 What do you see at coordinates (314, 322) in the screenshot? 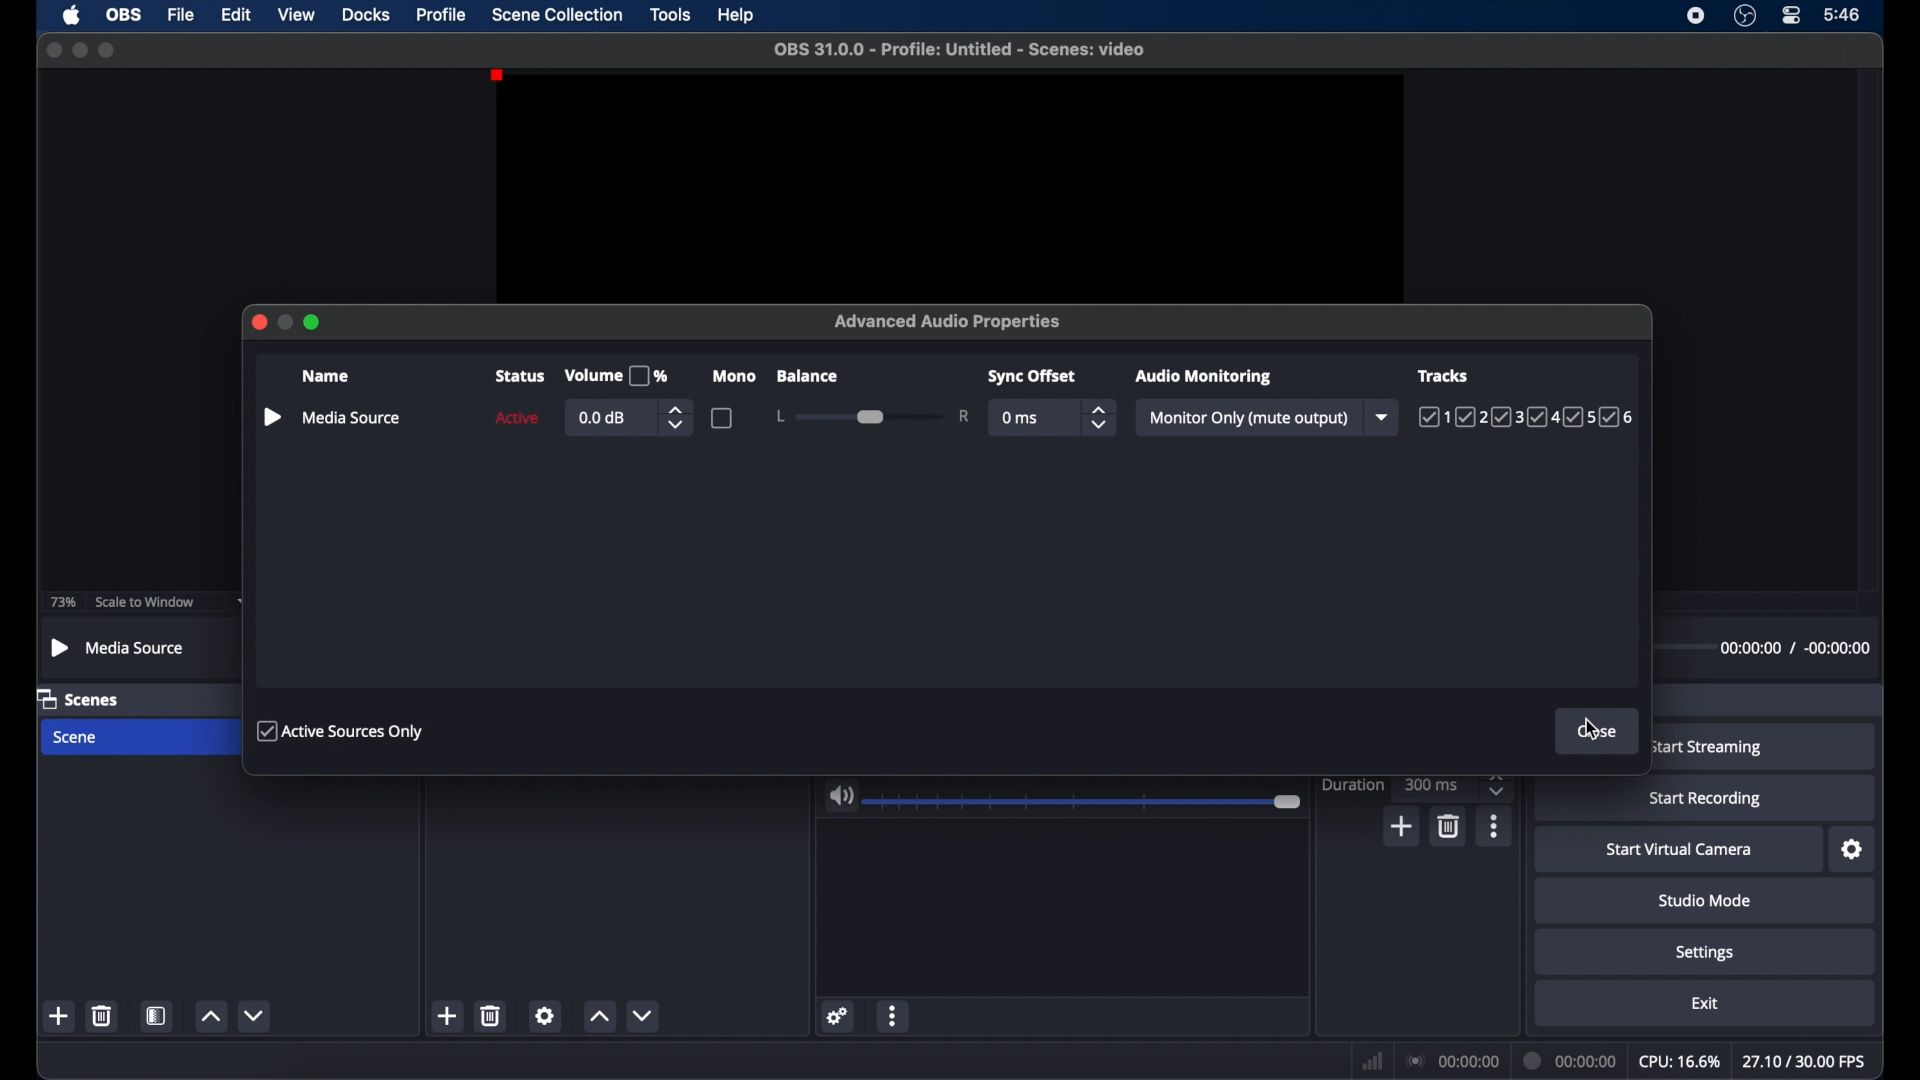
I see `maximize` at bounding box center [314, 322].